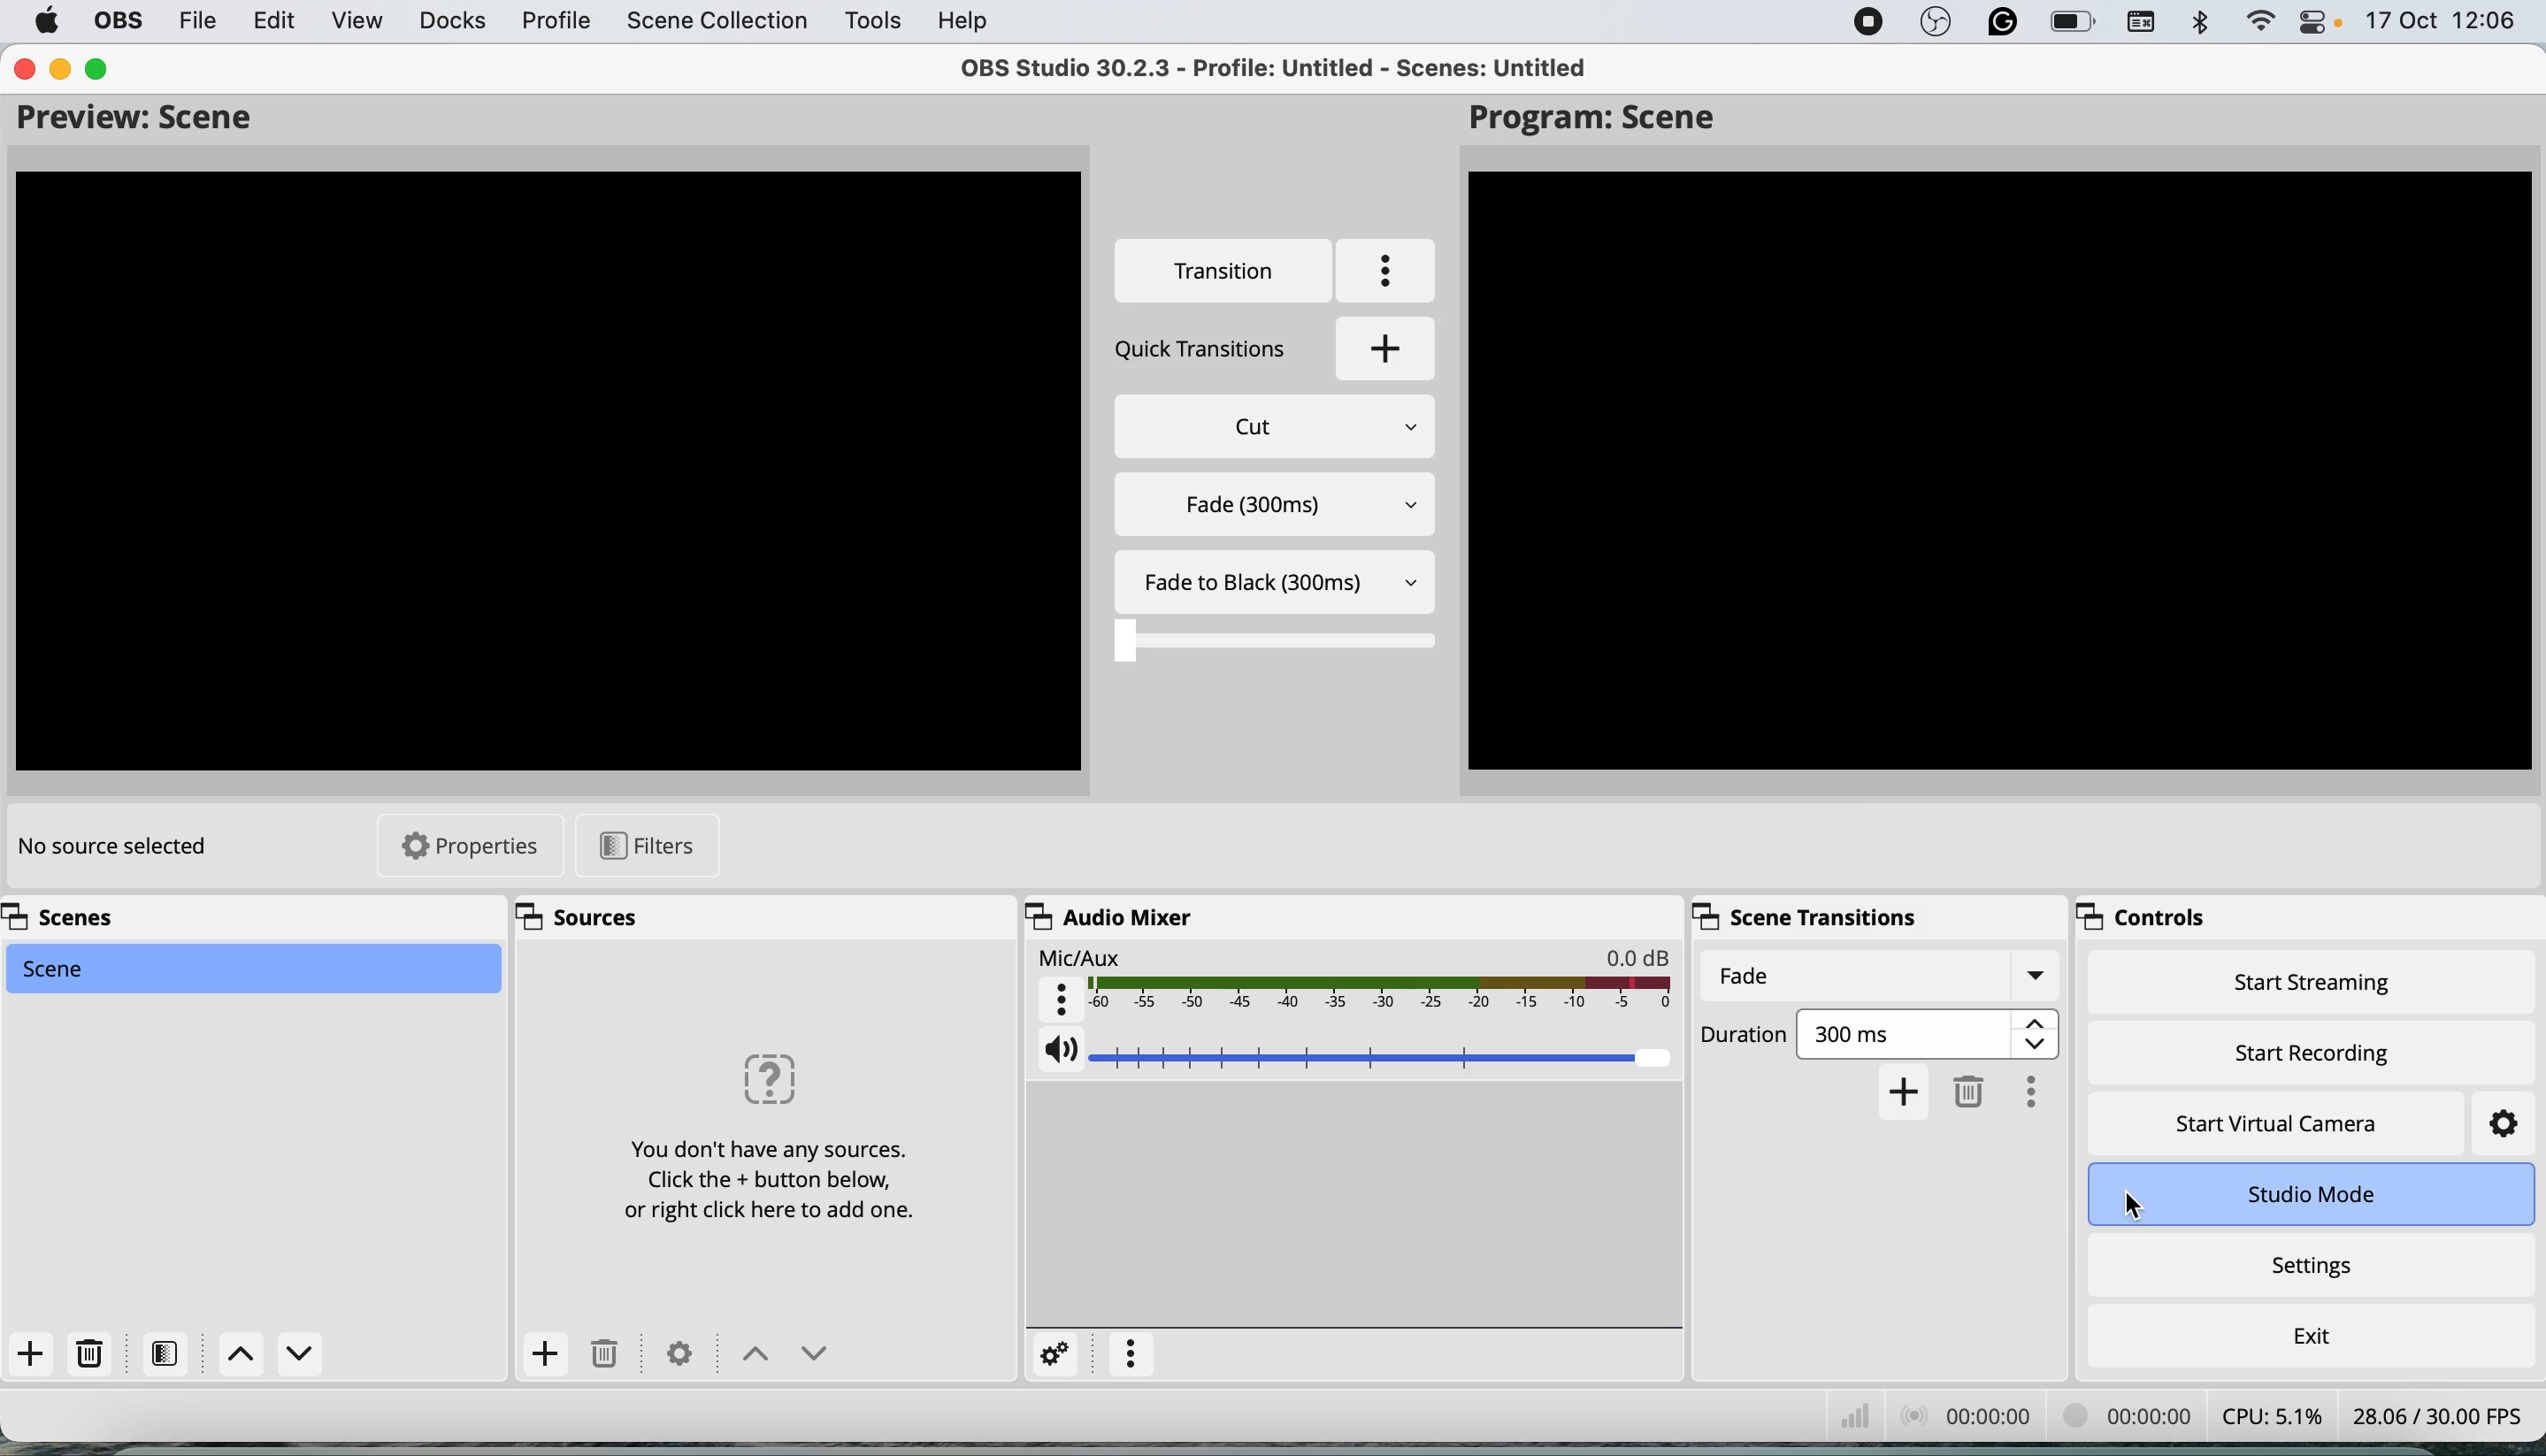  I want to click on screen recorder, so click(1867, 21).